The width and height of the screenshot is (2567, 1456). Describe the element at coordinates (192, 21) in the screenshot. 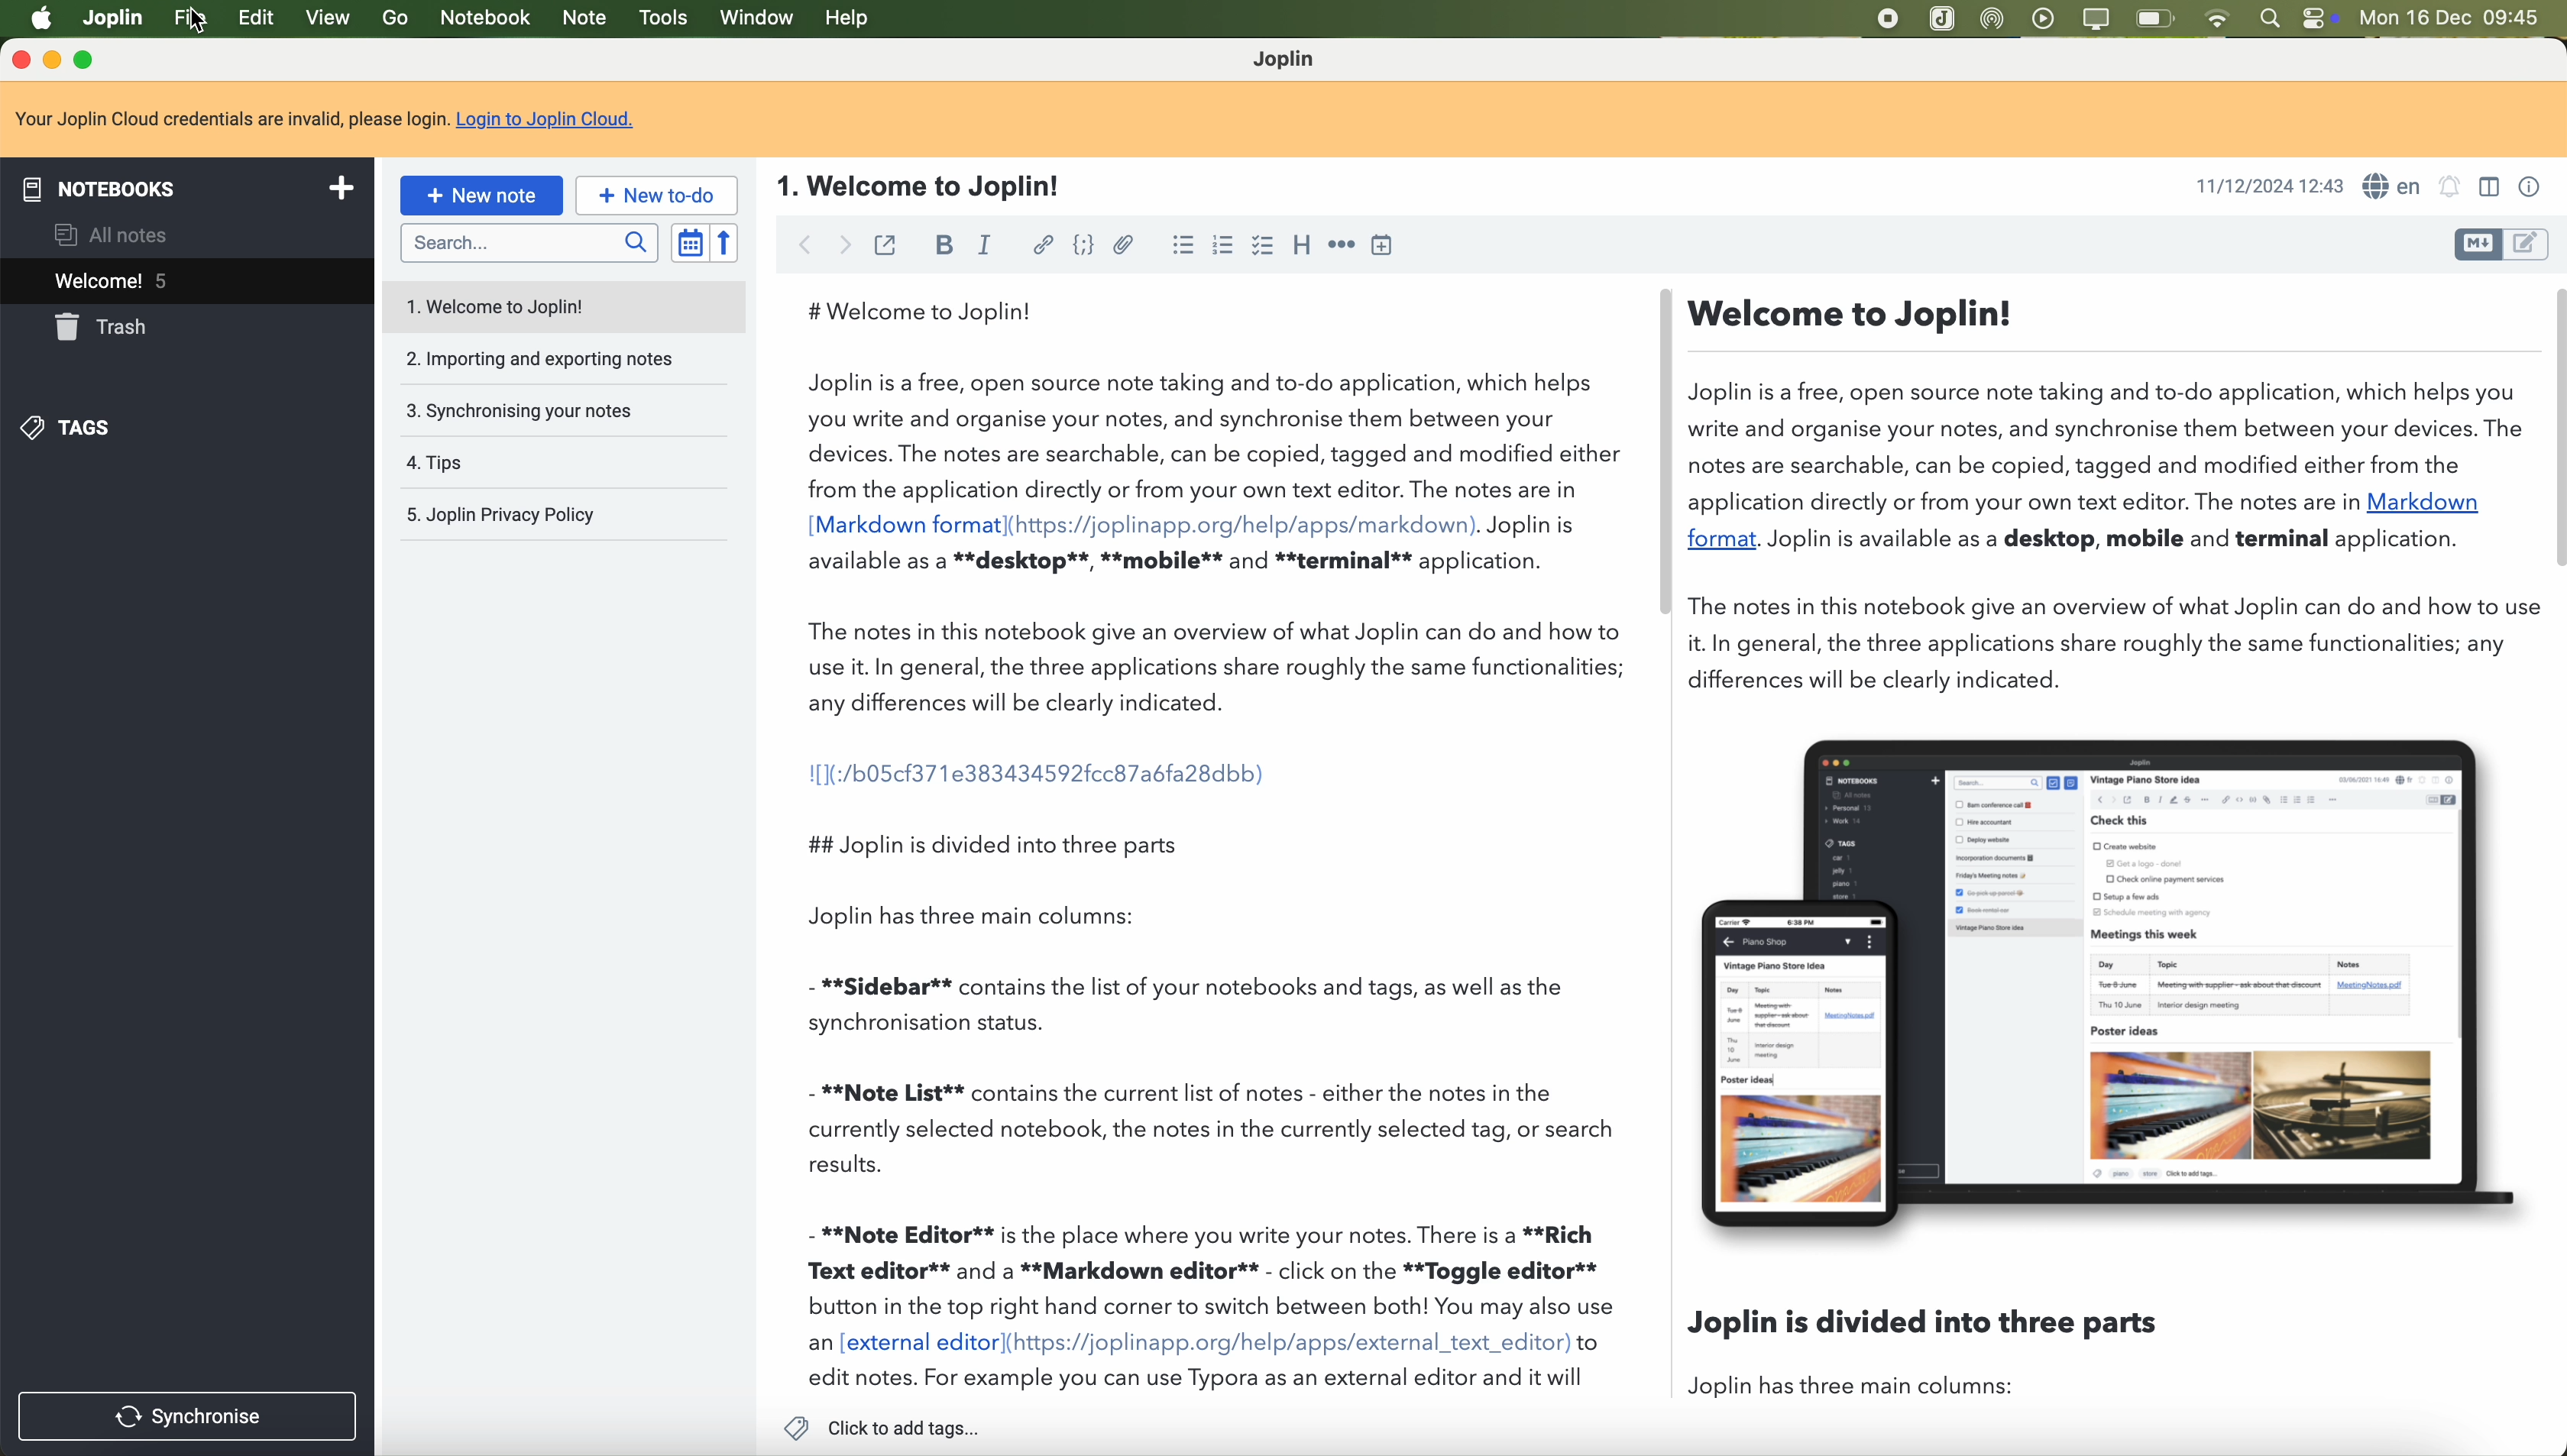

I see `click on file` at that location.